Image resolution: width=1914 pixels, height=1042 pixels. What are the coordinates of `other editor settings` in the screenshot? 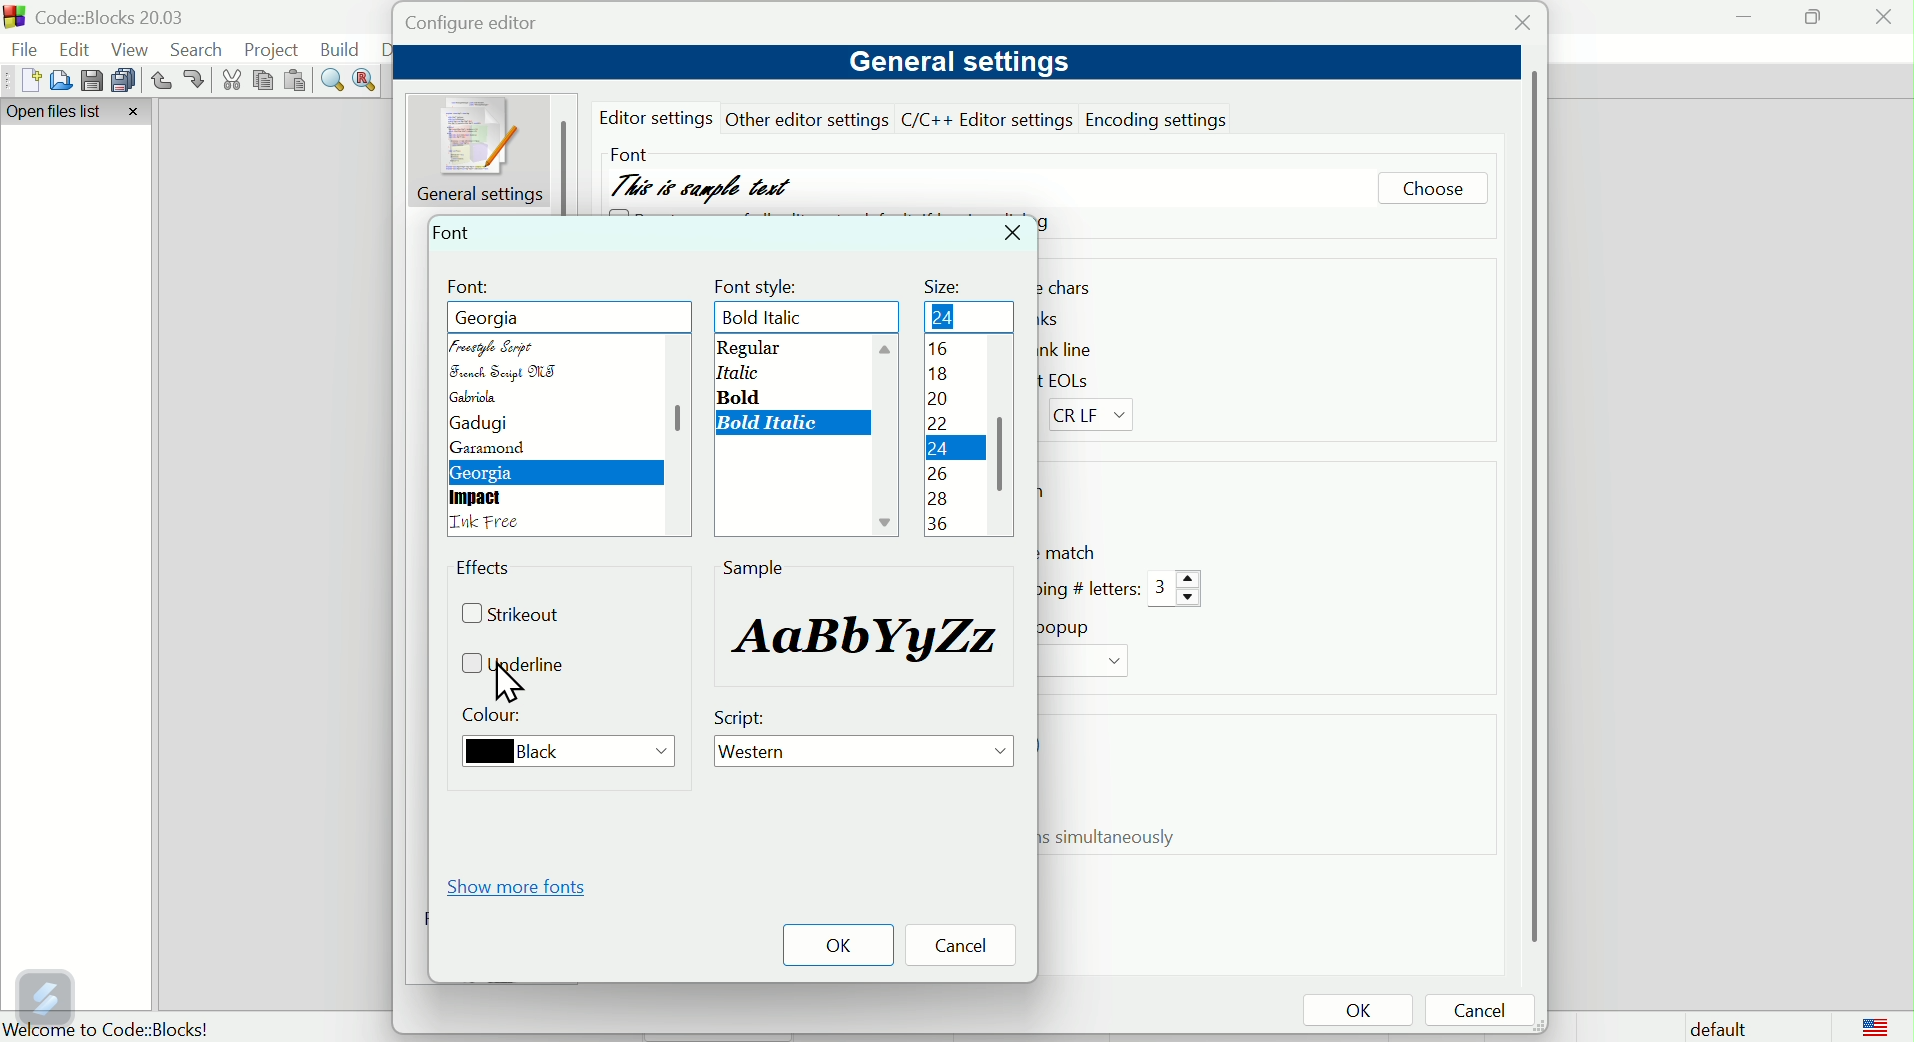 It's located at (809, 119).